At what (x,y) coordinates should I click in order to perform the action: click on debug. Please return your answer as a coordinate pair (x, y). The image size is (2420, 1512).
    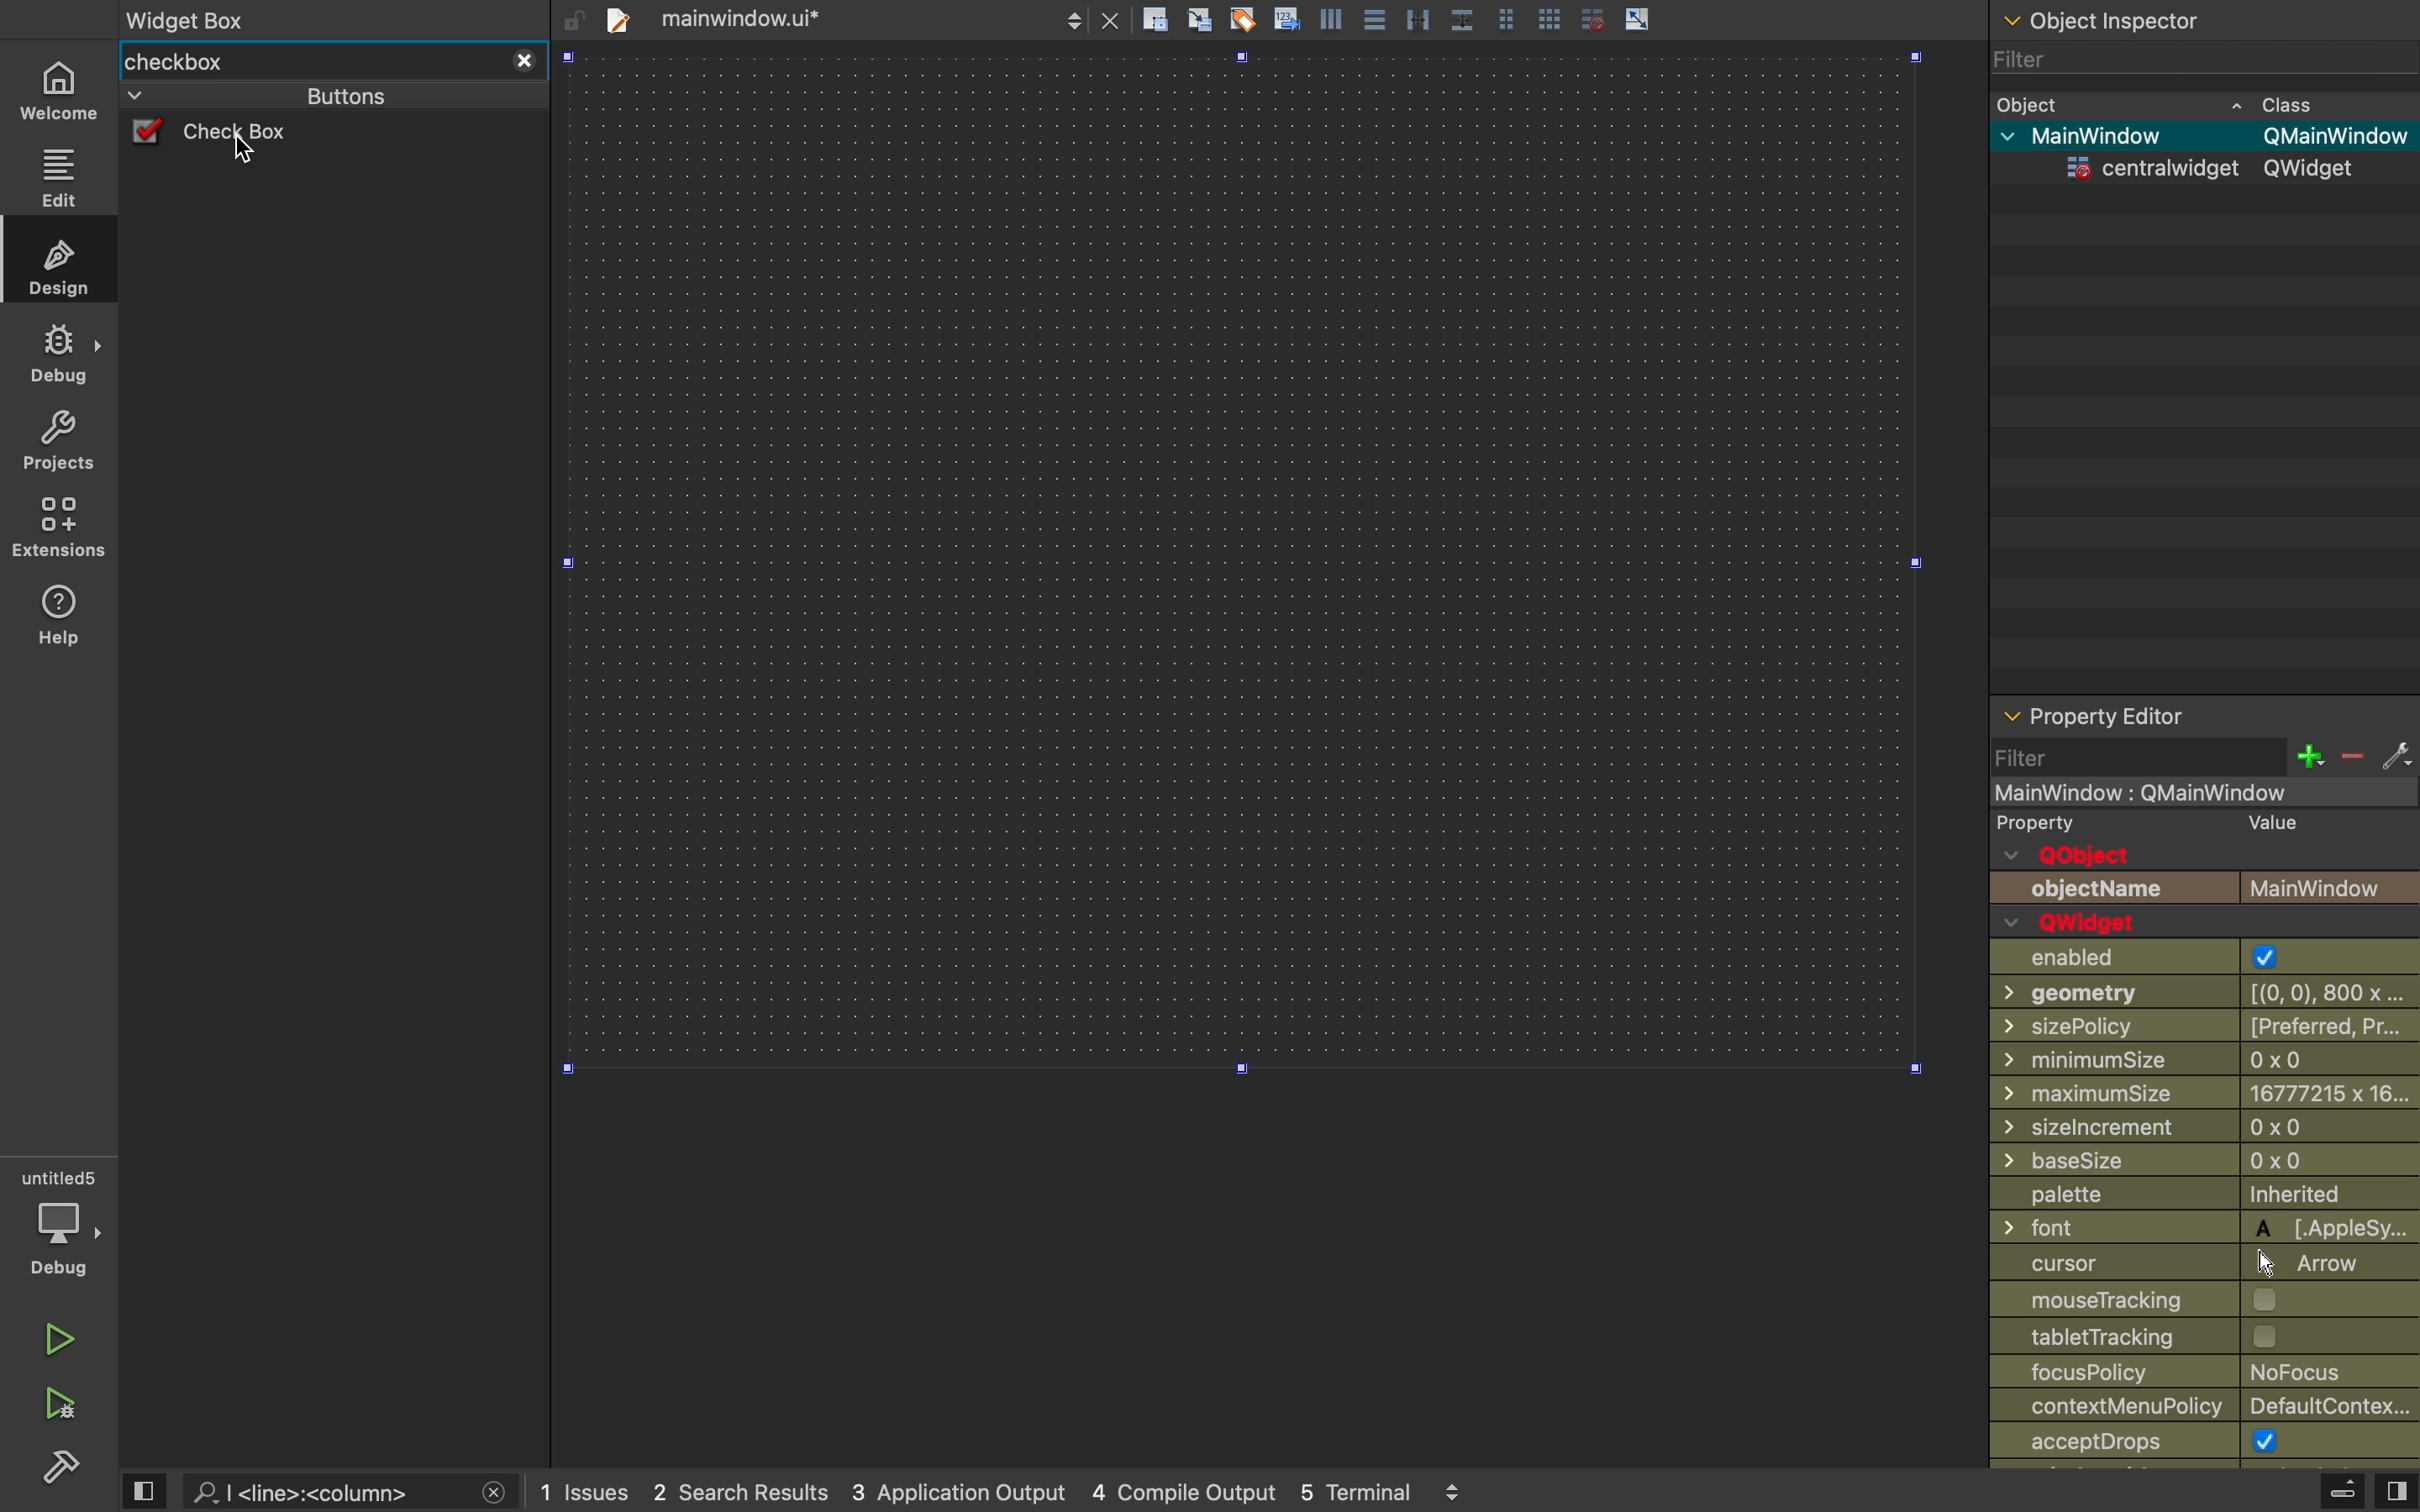
    Looking at the image, I should click on (60, 1222).